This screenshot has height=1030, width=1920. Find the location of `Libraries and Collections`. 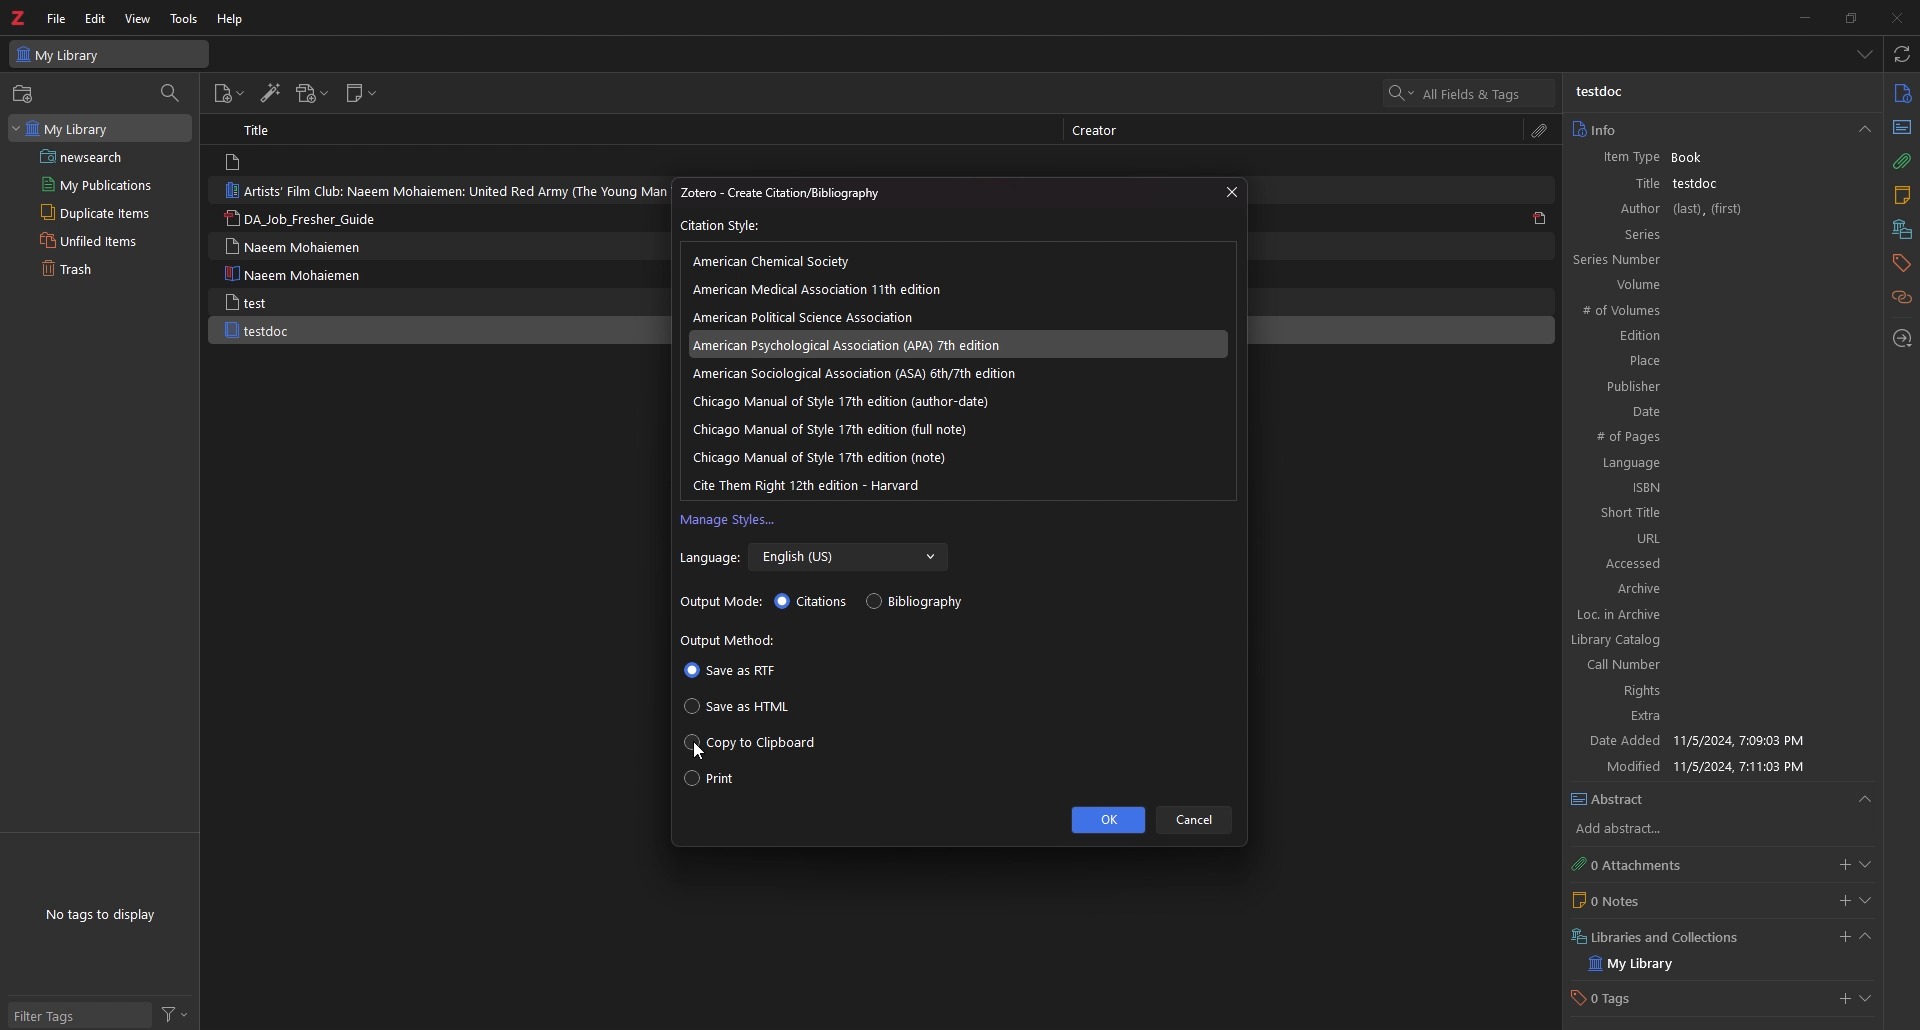

Libraries and Collections is located at coordinates (1662, 935).